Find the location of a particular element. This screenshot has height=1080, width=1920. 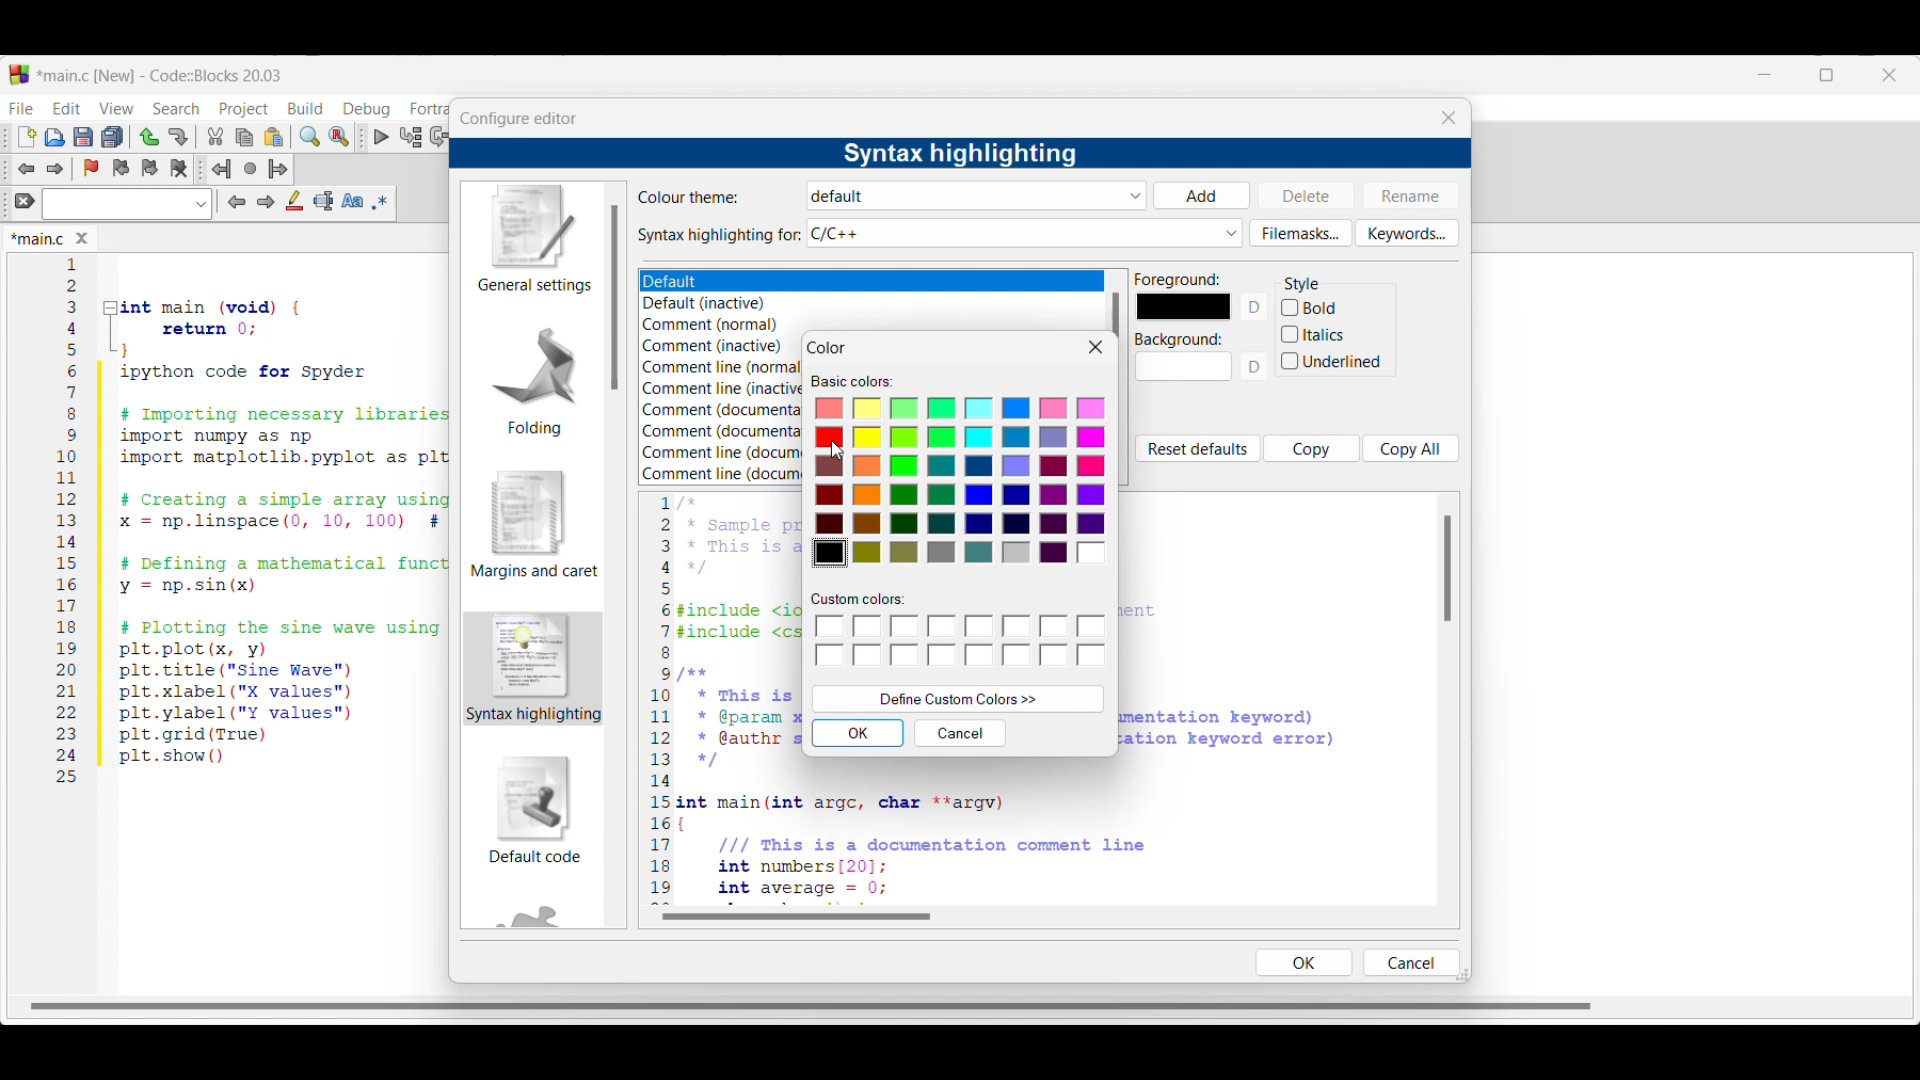

Sample code is located at coordinates (724, 699).